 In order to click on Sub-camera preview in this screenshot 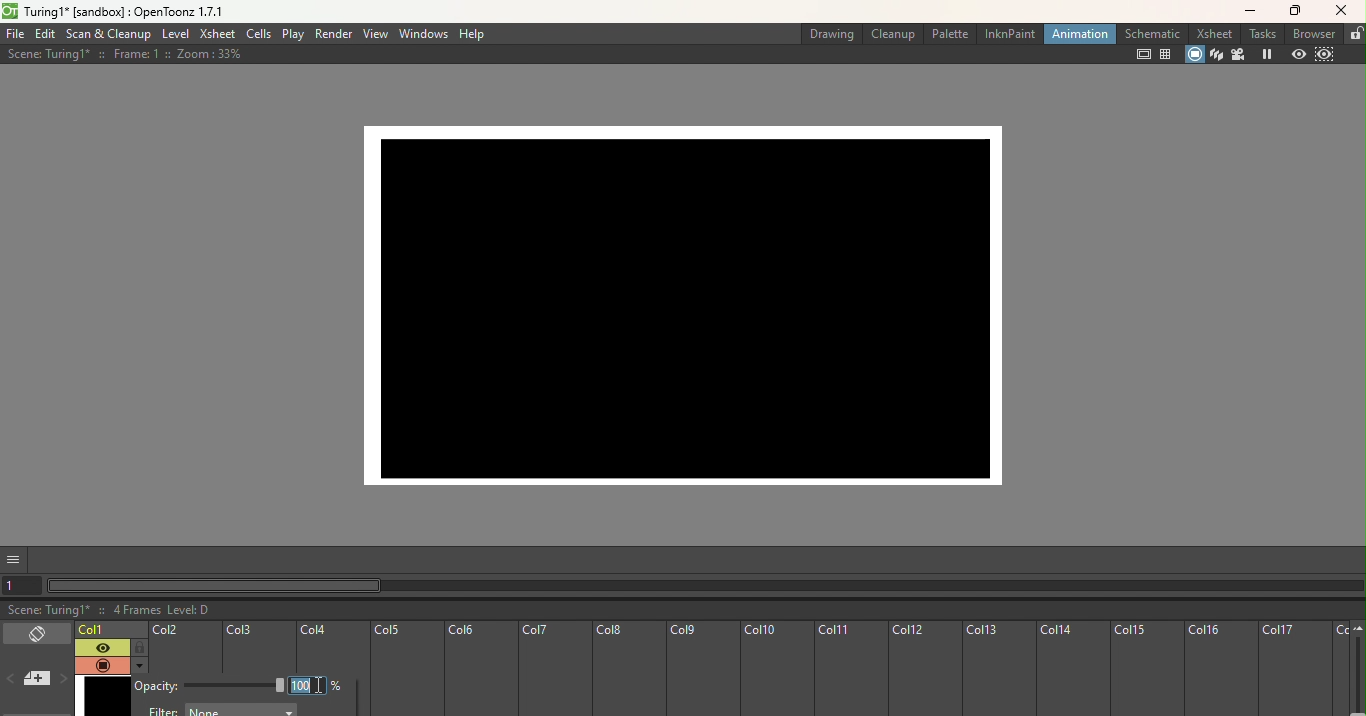, I will do `click(1331, 56)`.